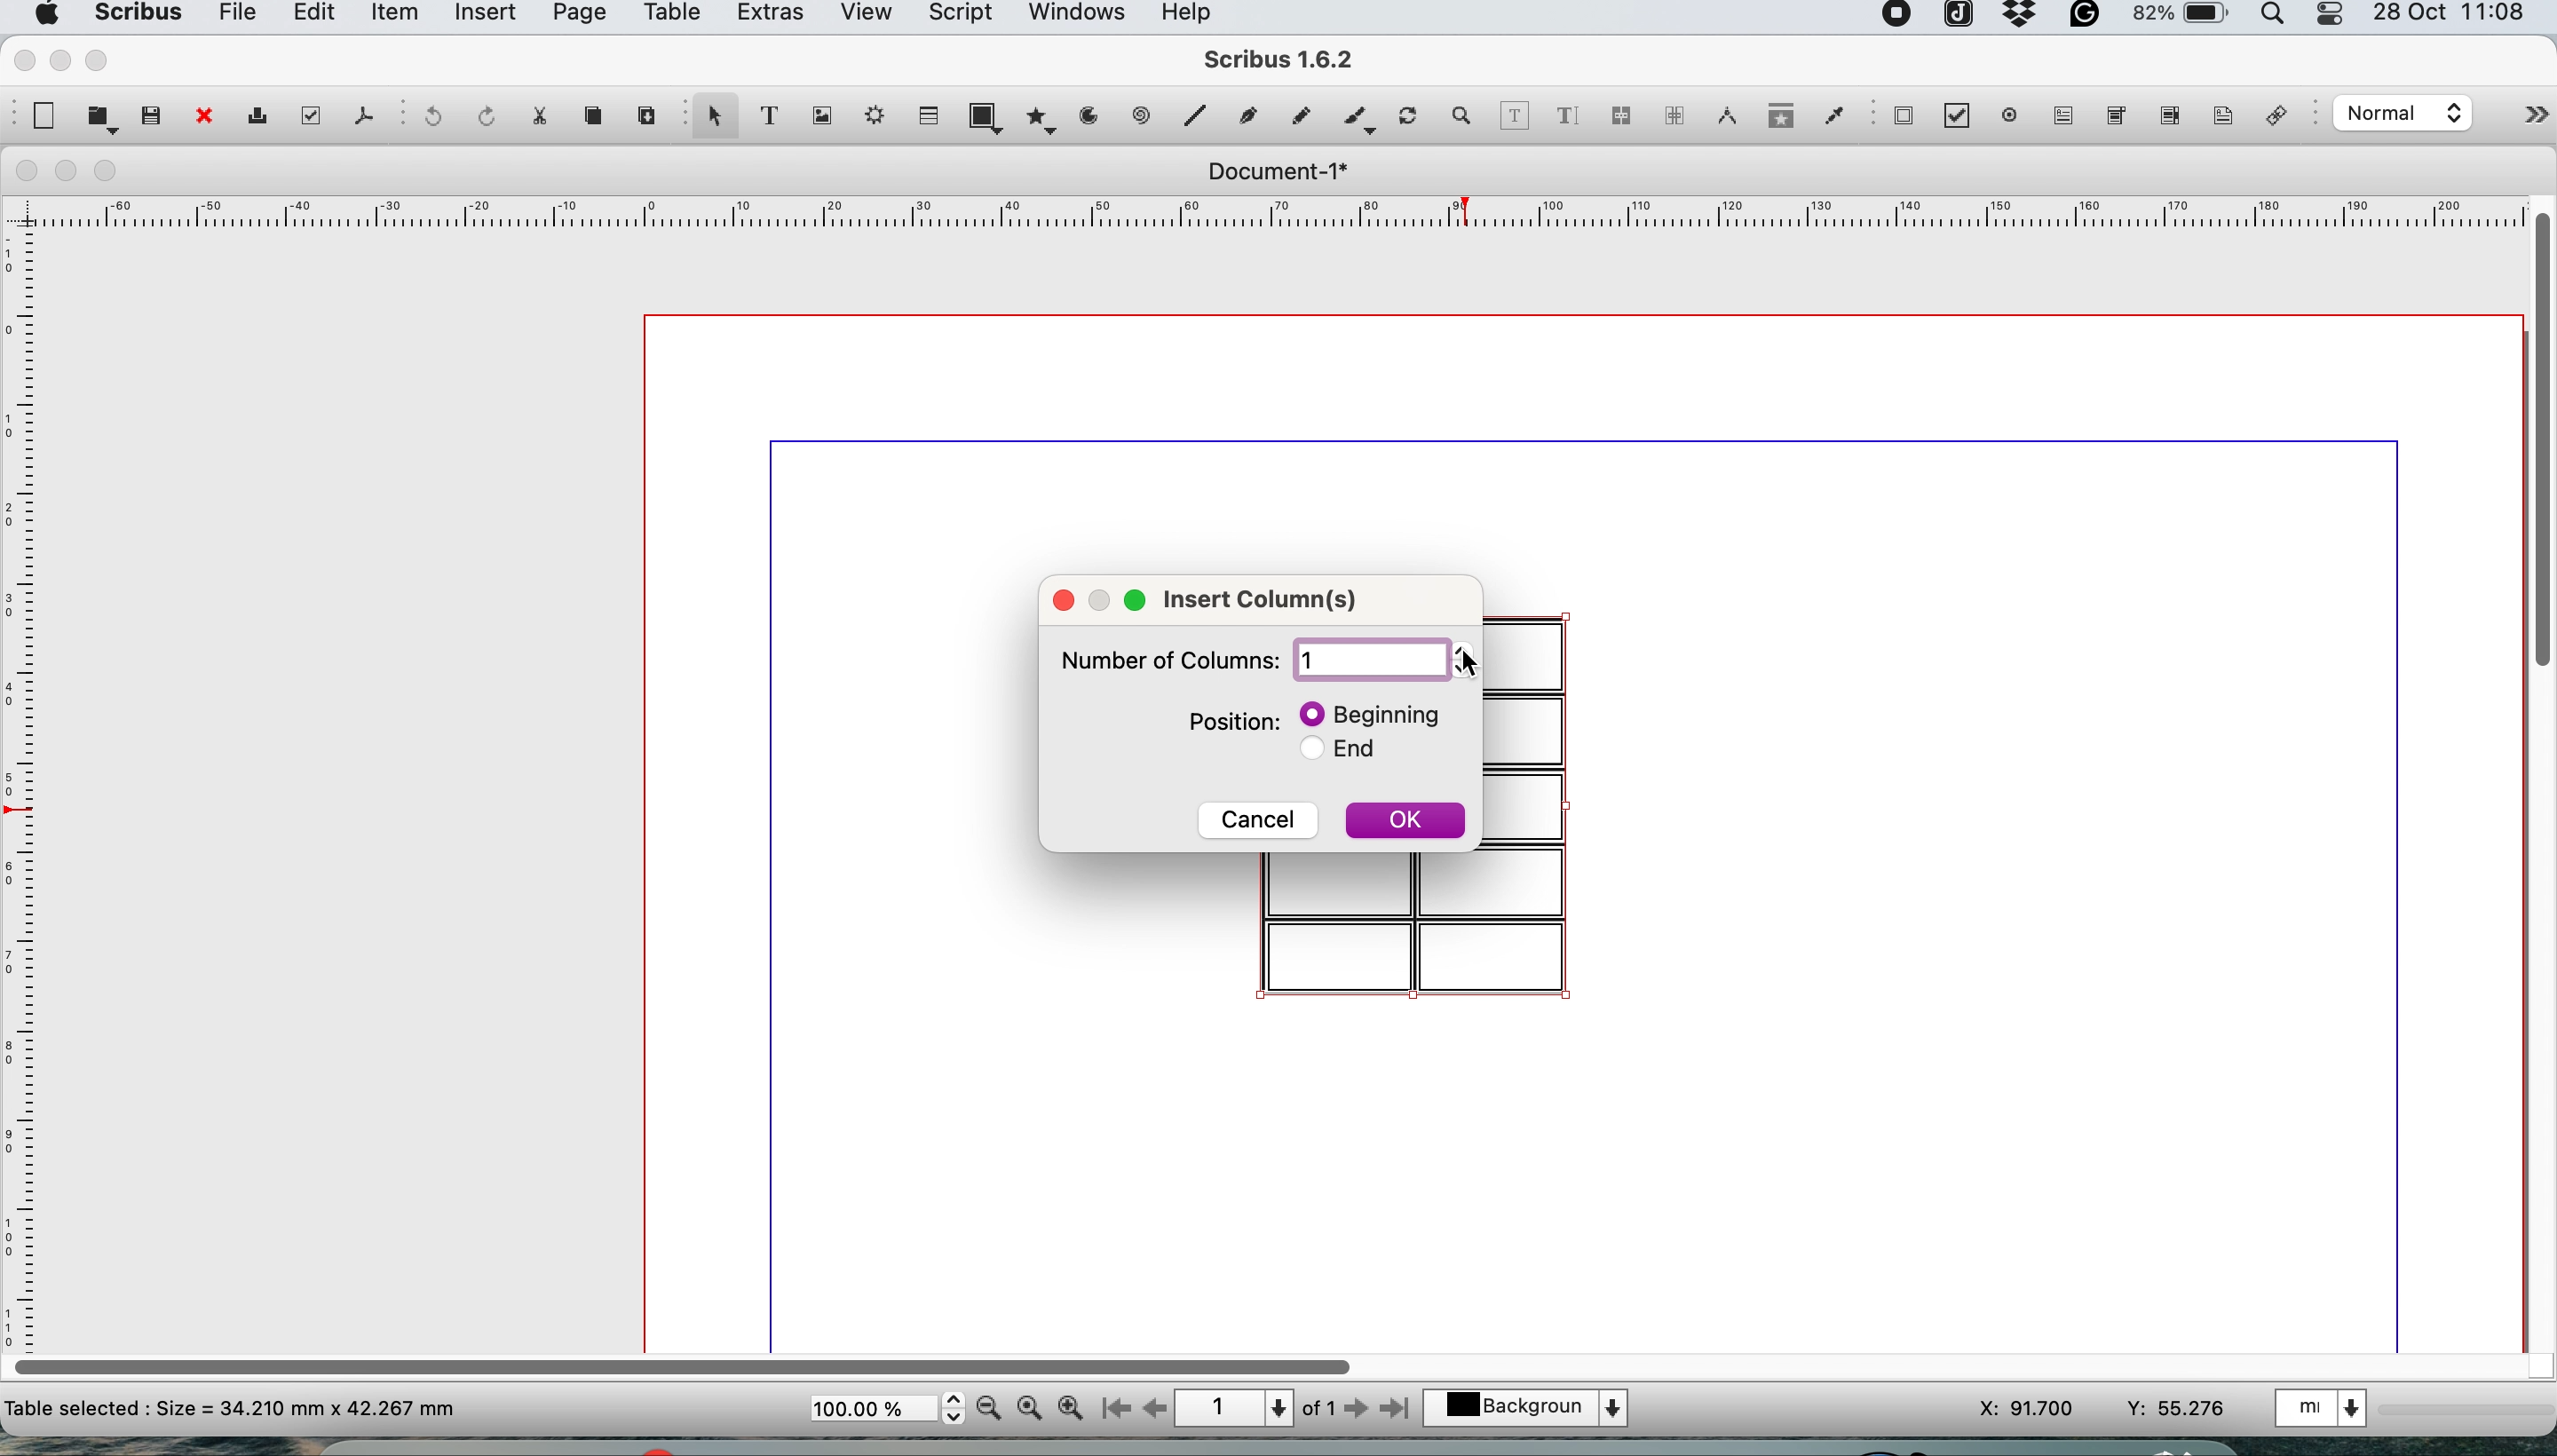 Image resolution: width=2557 pixels, height=1456 pixels. Describe the element at coordinates (2398, 113) in the screenshot. I see `select the image preview quality` at that location.